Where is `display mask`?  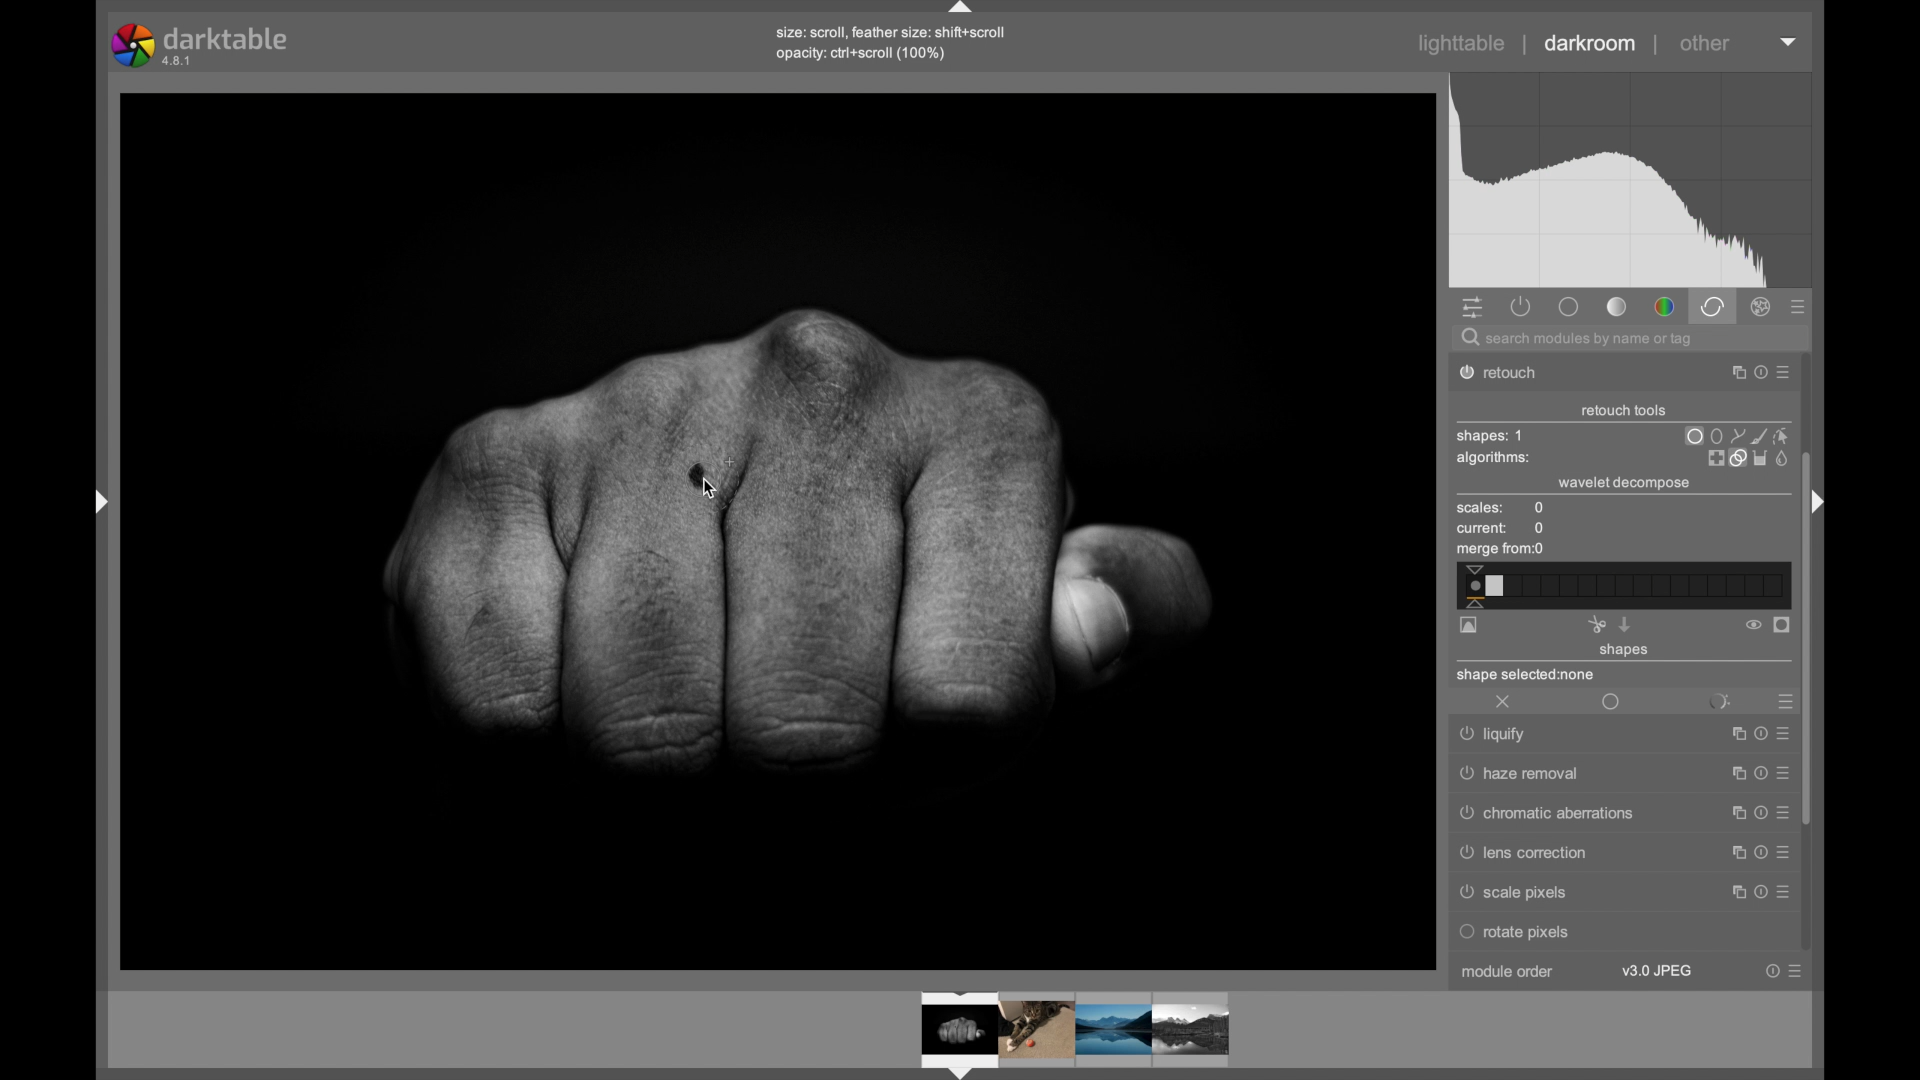 display mask is located at coordinates (1783, 626).